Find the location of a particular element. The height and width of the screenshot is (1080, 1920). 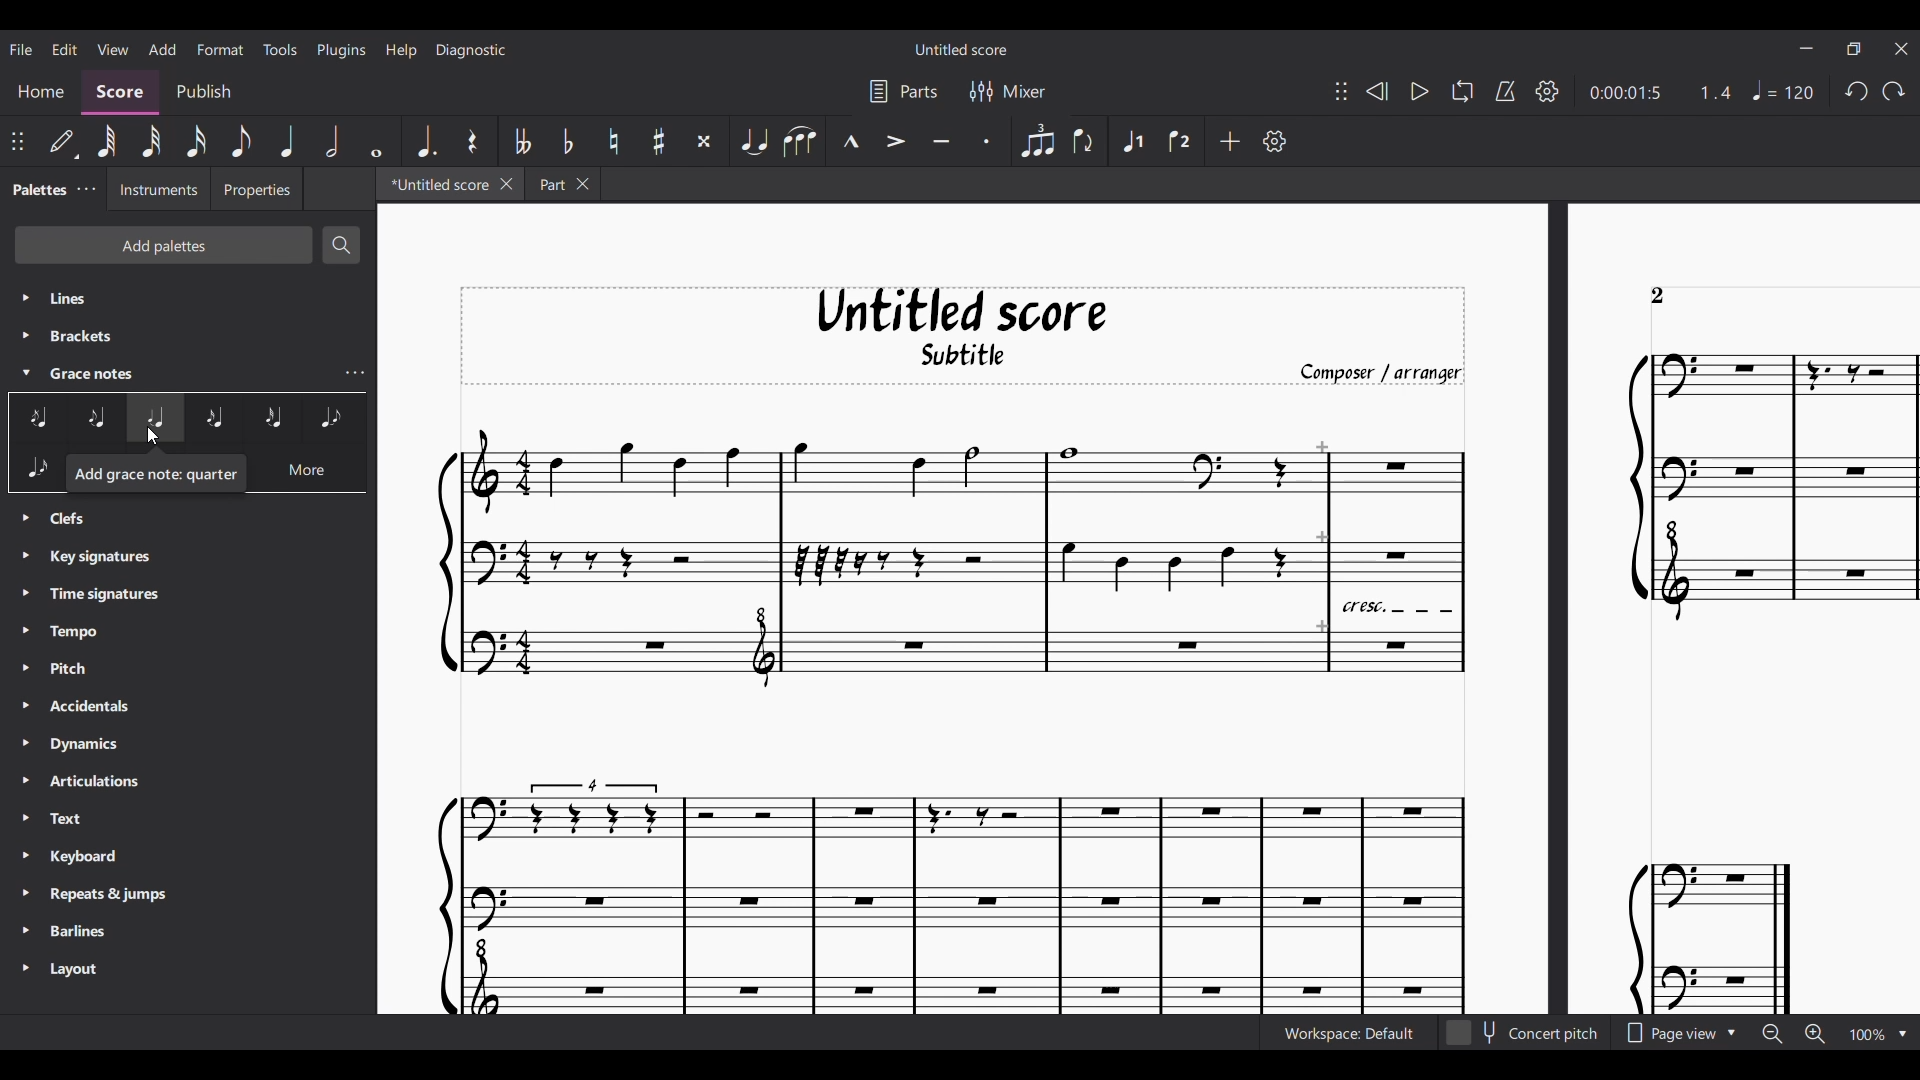

Customize toolbar is located at coordinates (1275, 141).